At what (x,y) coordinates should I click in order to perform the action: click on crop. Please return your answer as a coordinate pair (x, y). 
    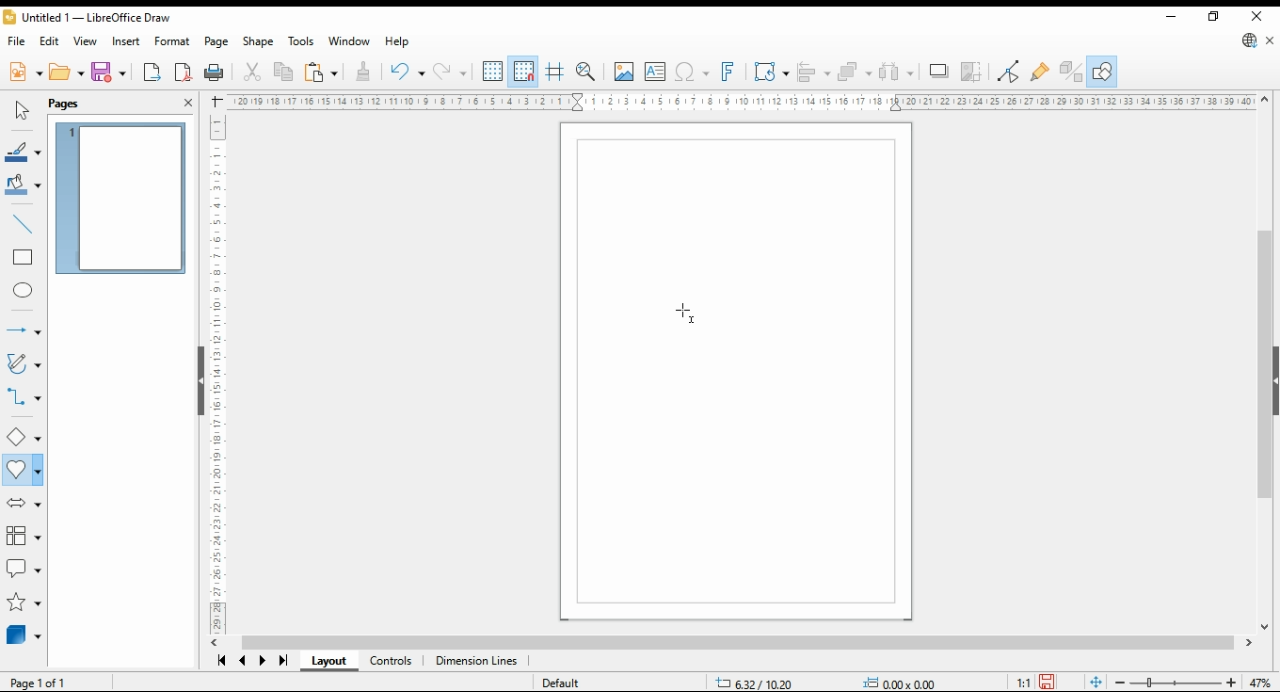
    Looking at the image, I should click on (975, 72).